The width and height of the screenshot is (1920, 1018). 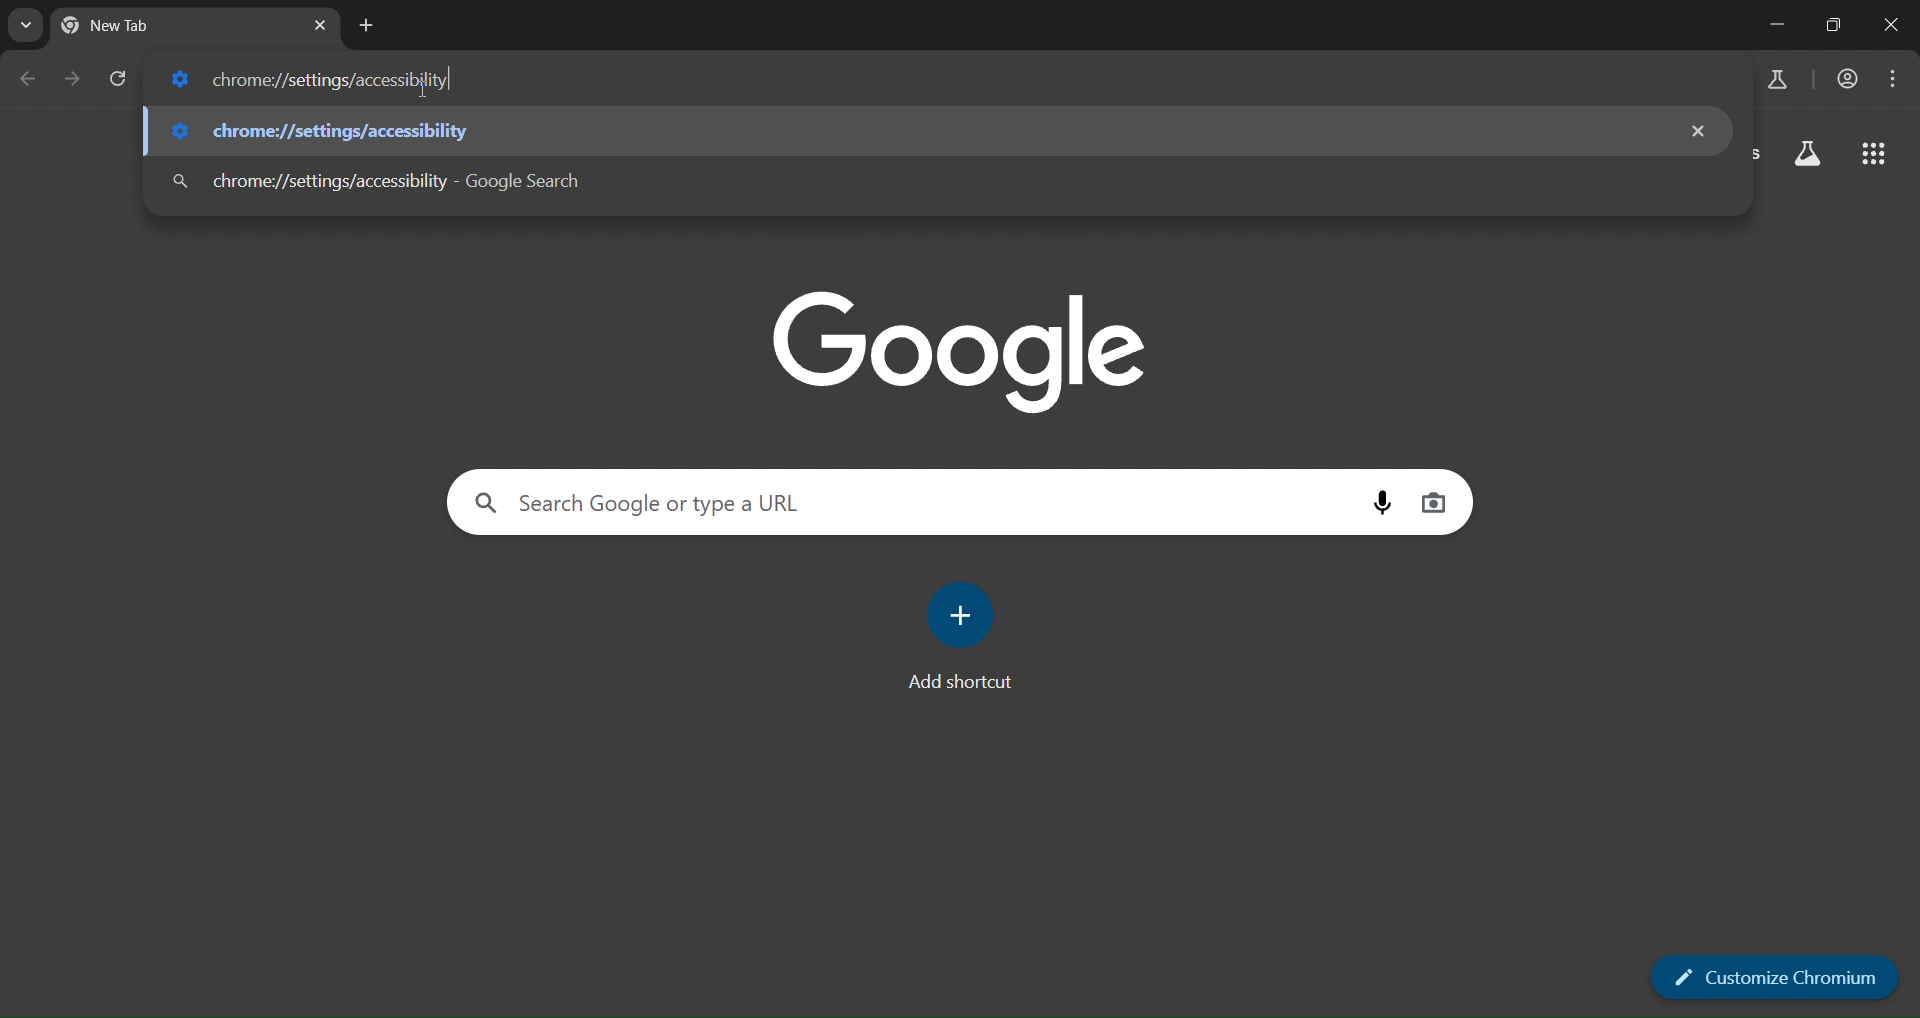 I want to click on search tabs, so click(x=24, y=25).